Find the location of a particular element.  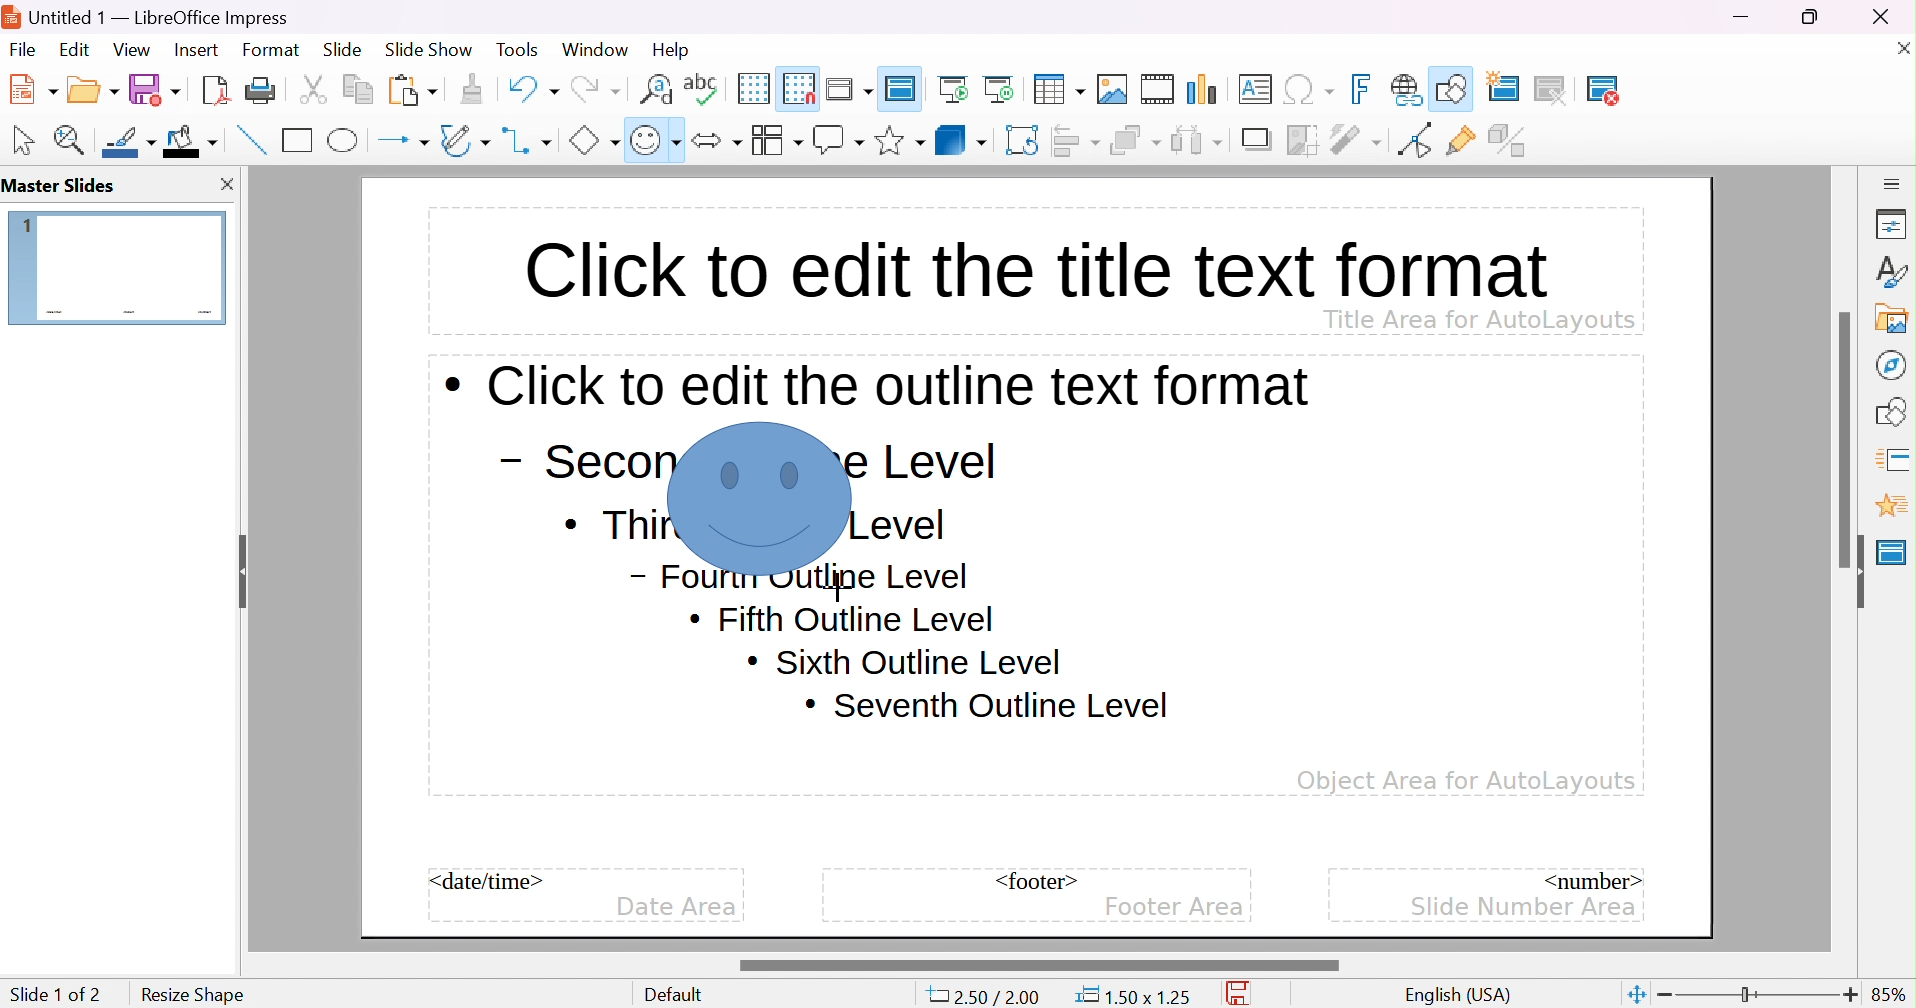

slide is located at coordinates (118, 266).